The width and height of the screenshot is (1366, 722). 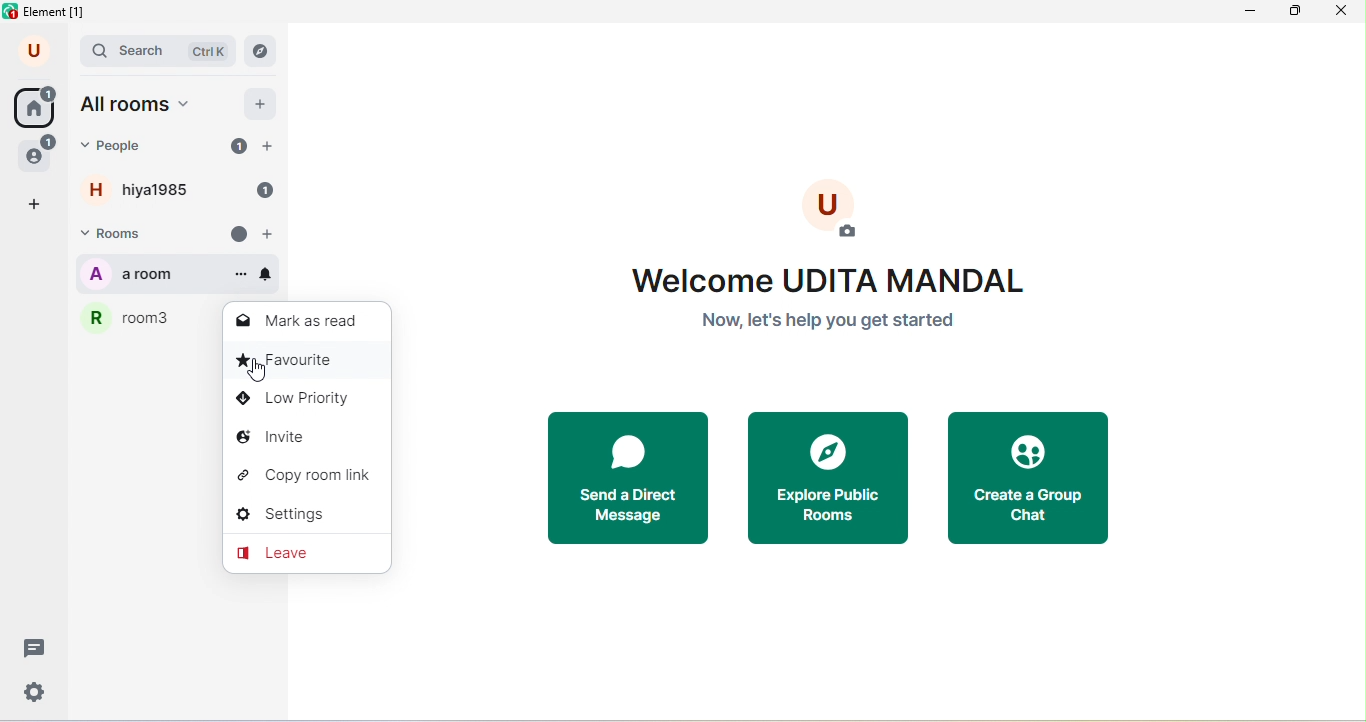 What do you see at coordinates (125, 235) in the screenshot?
I see `rooms` at bounding box center [125, 235].